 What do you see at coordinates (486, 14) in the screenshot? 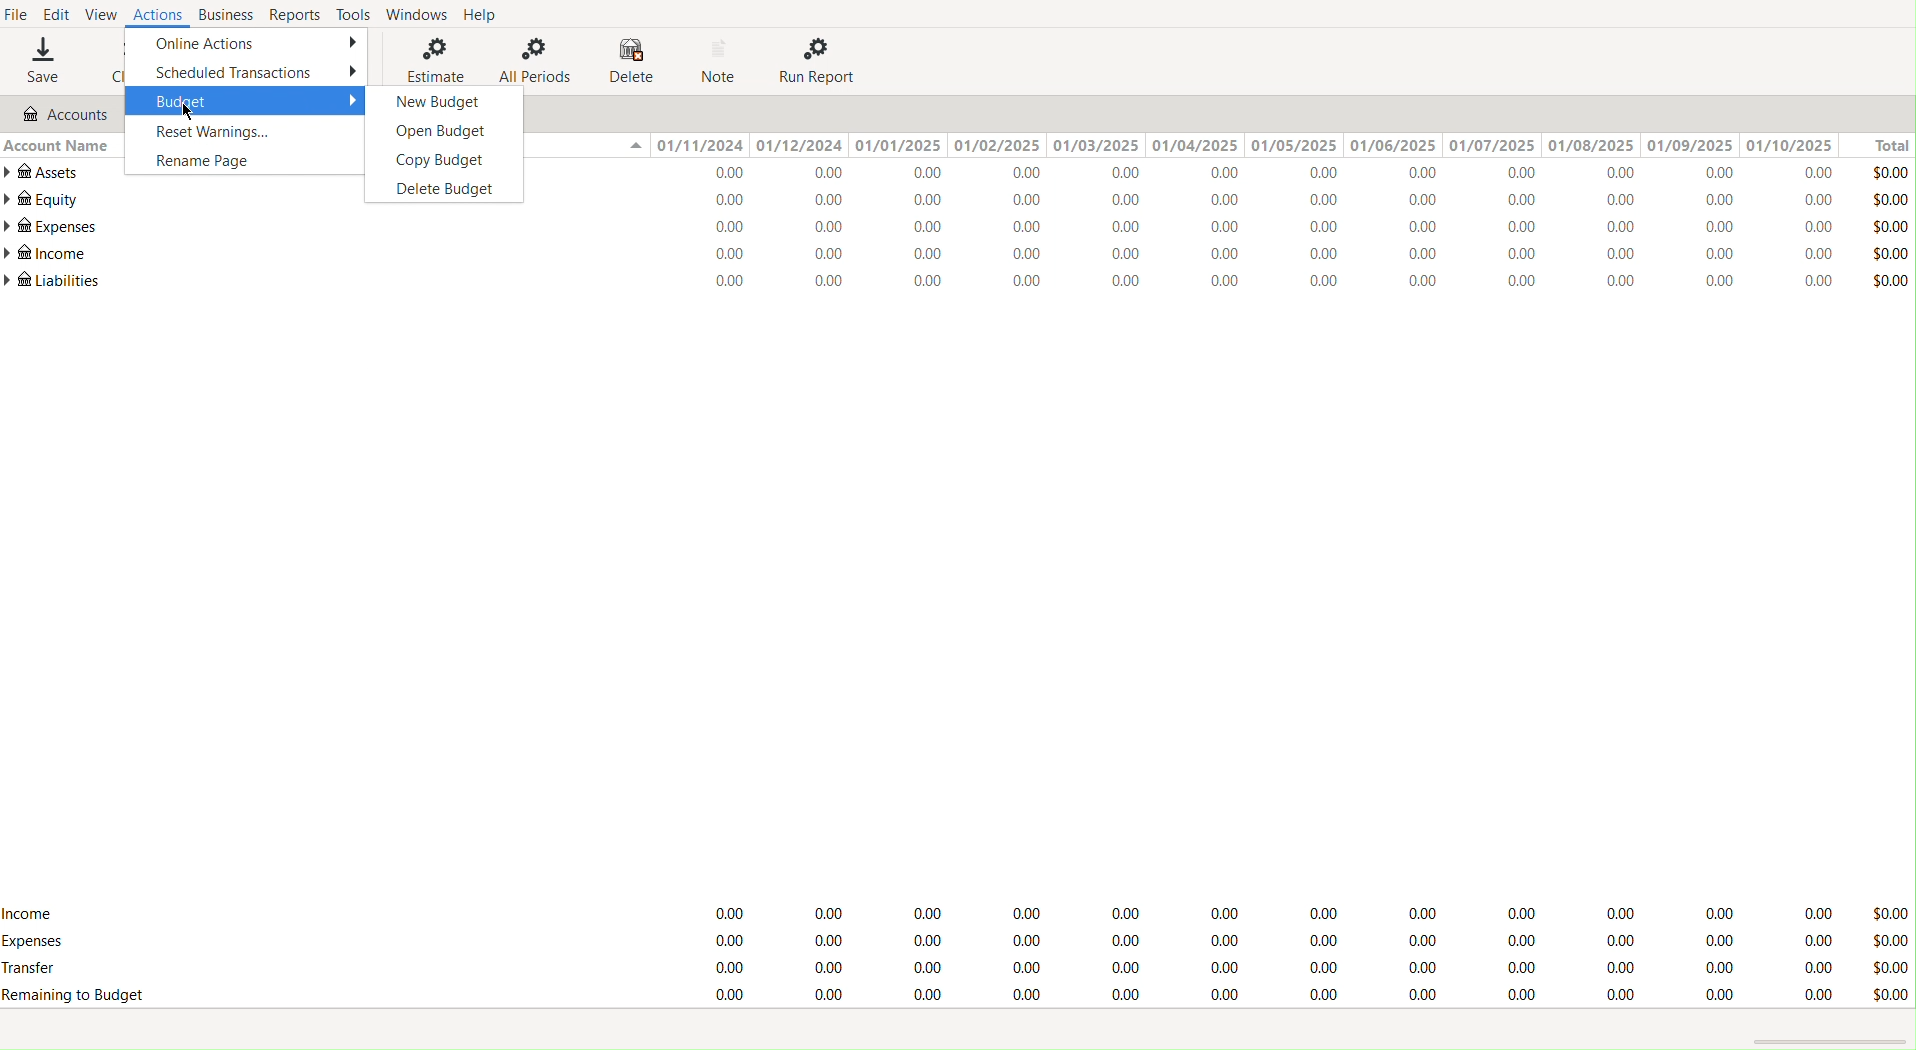
I see `Help` at bounding box center [486, 14].